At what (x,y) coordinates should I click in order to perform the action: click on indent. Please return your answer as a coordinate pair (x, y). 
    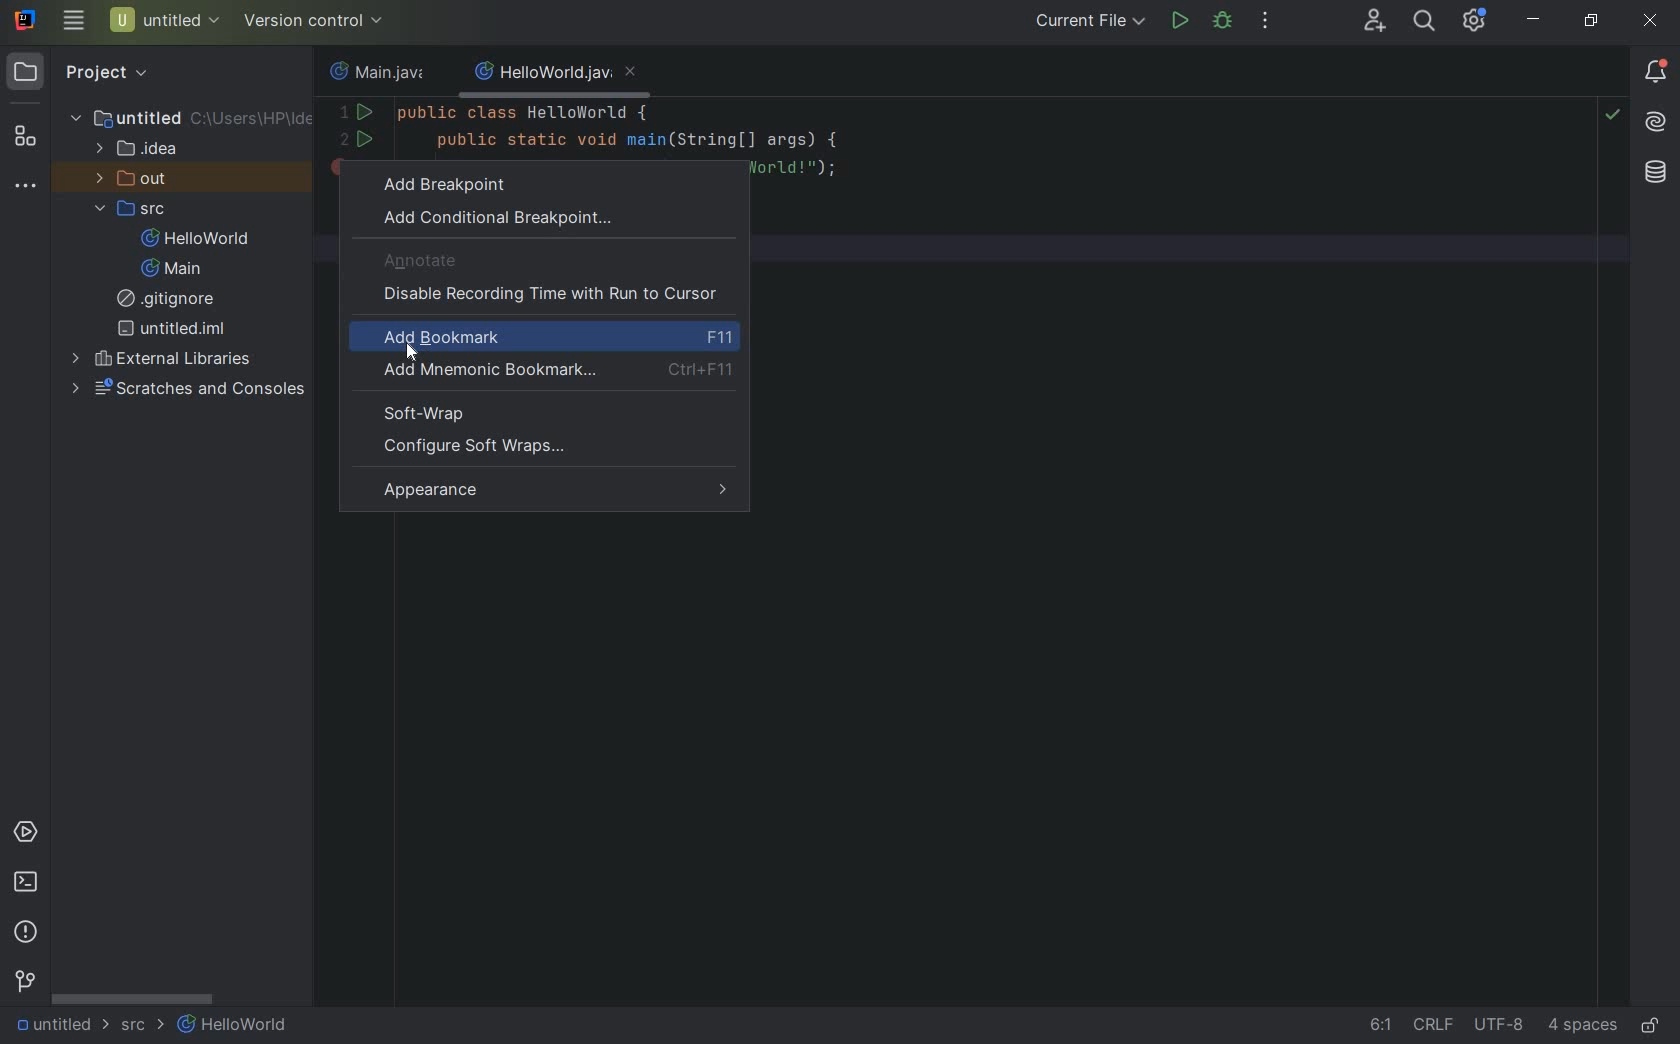
    Looking at the image, I should click on (1582, 1028).